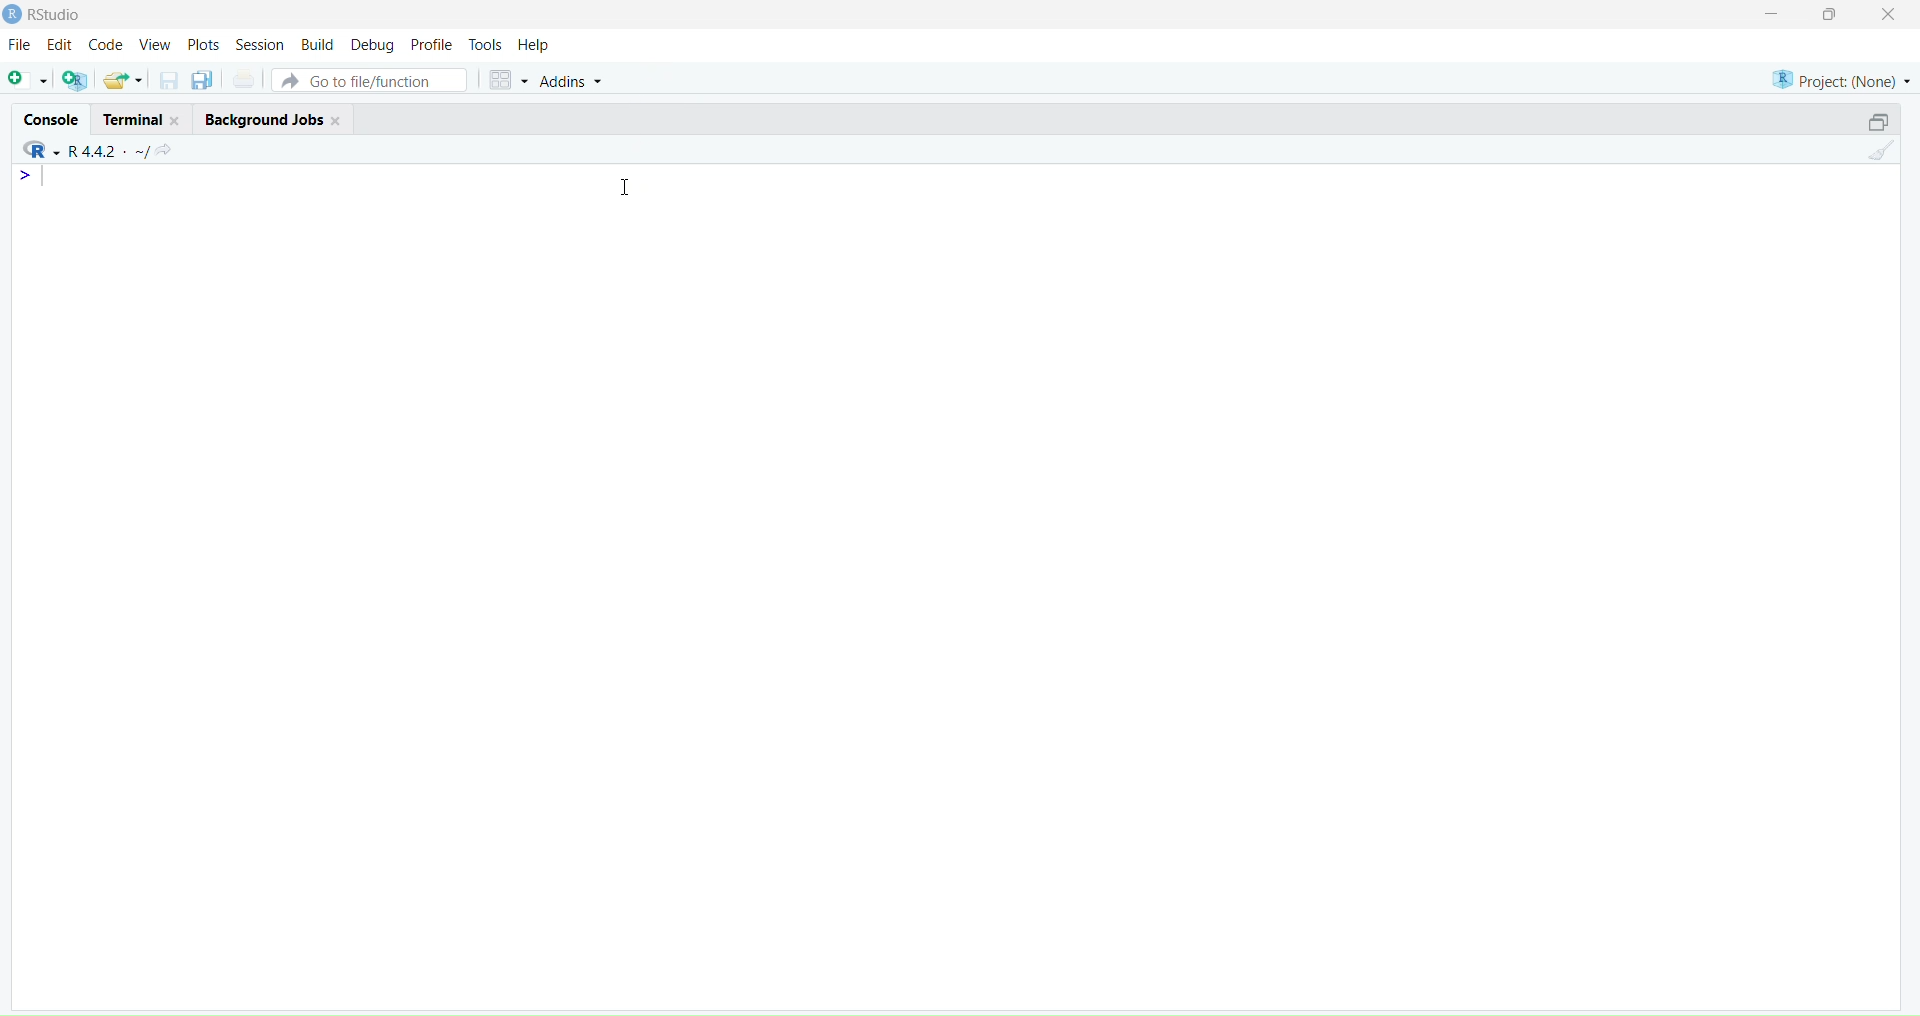  What do you see at coordinates (157, 44) in the screenshot?
I see `view` at bounding box center [157, 44].